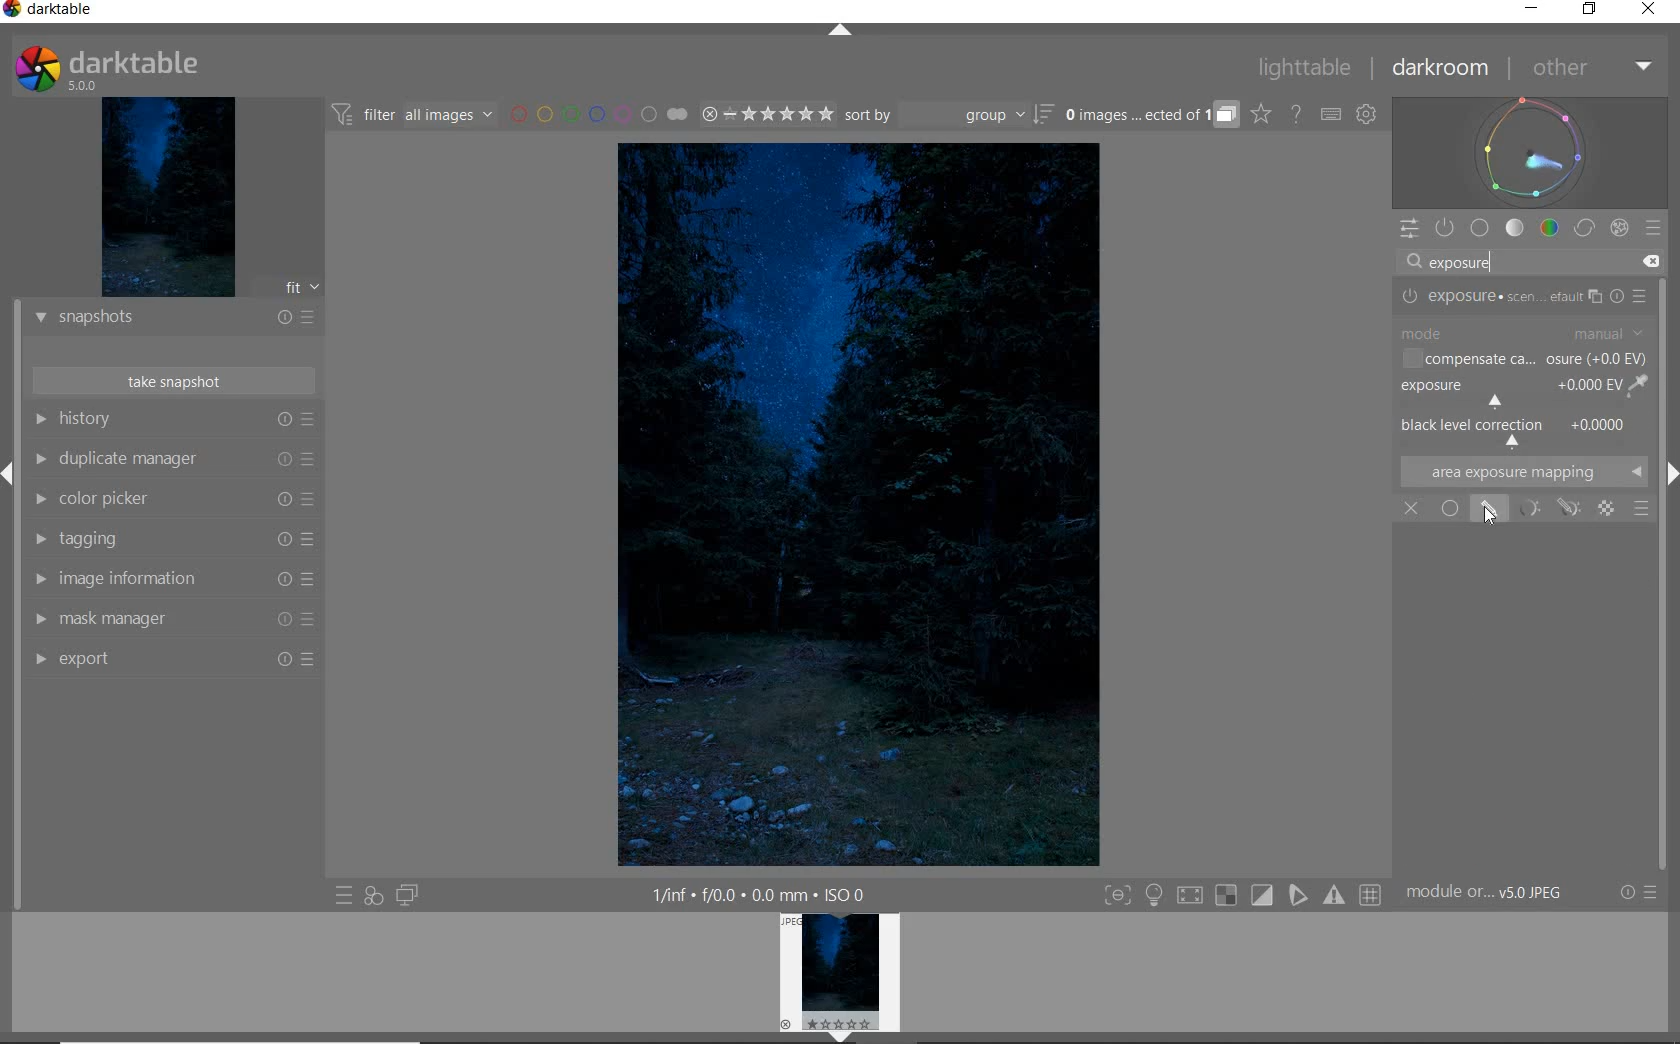 This screenshot has width=1680, height=1044. I want to click on EXPAND/COLLAPSE, so click(841, 31).